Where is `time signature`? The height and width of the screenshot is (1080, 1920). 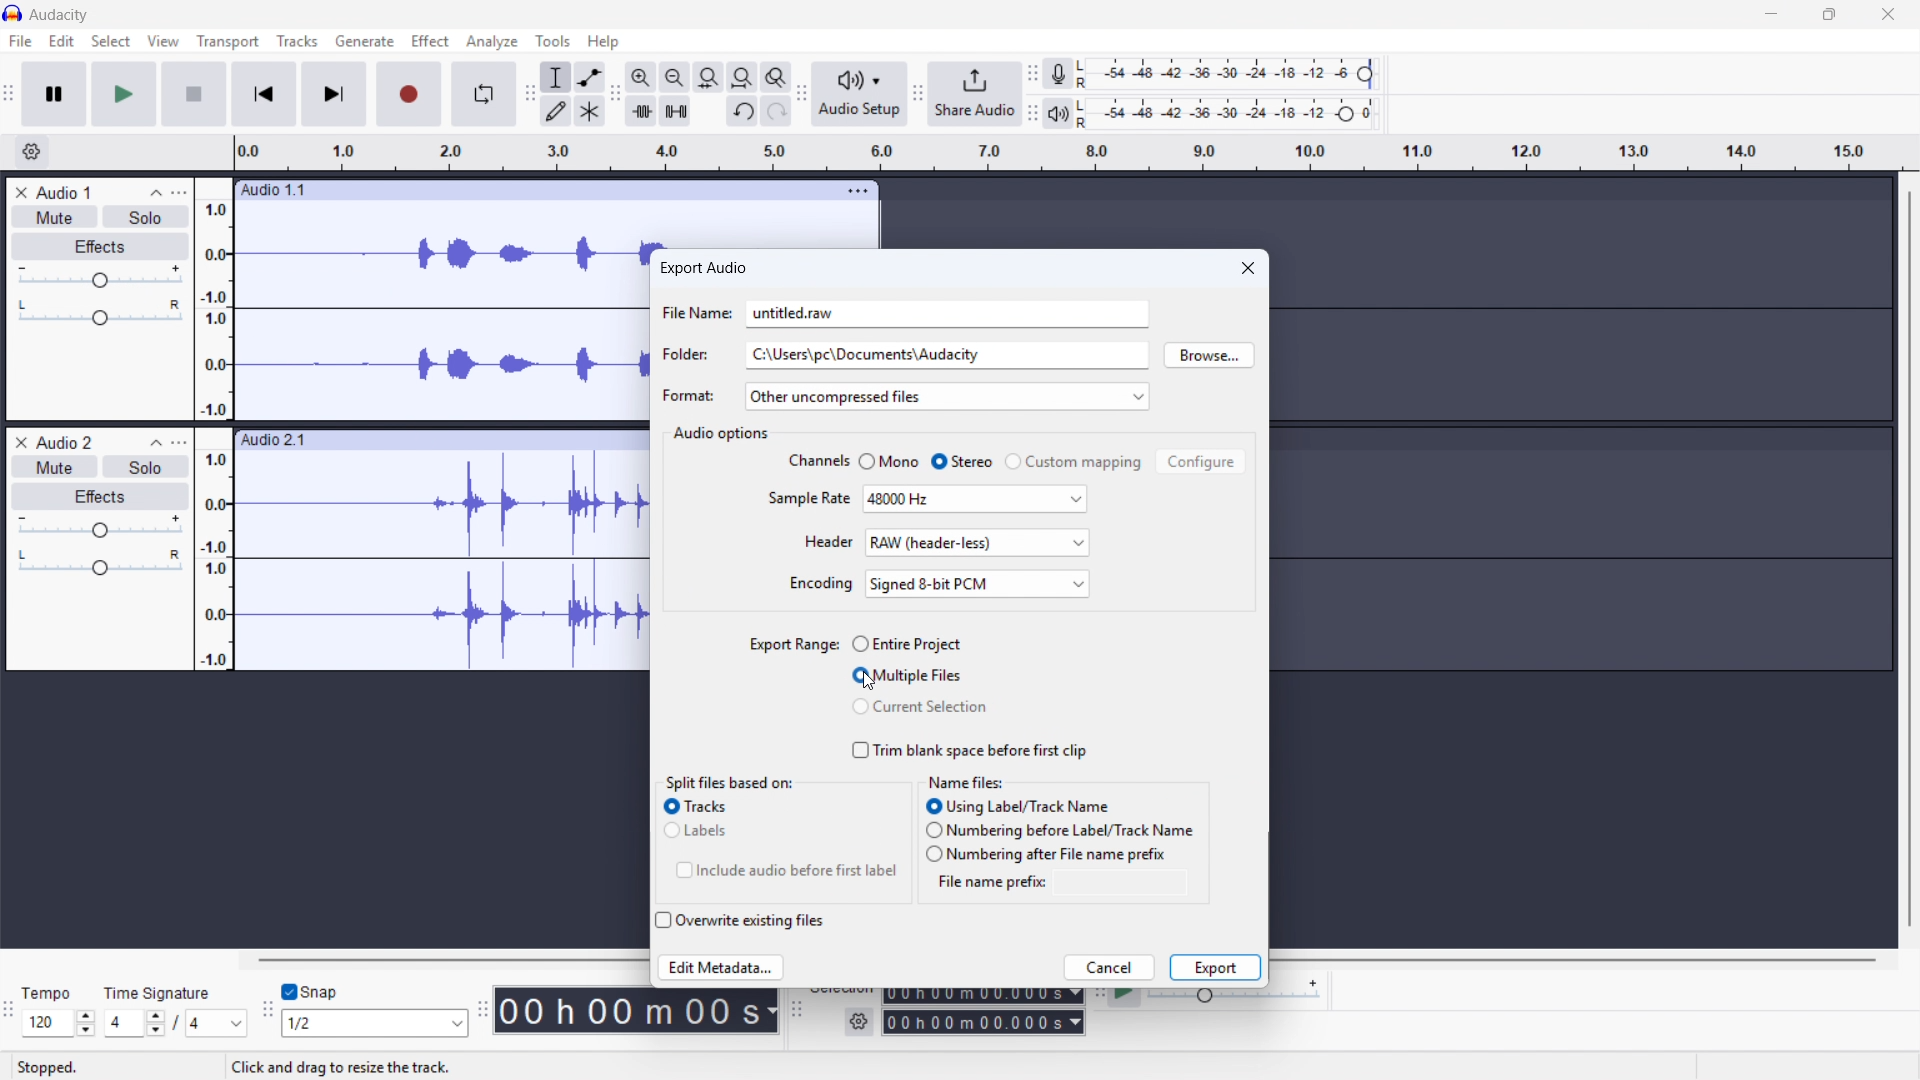 time signature is located at coordinates (160, 993).